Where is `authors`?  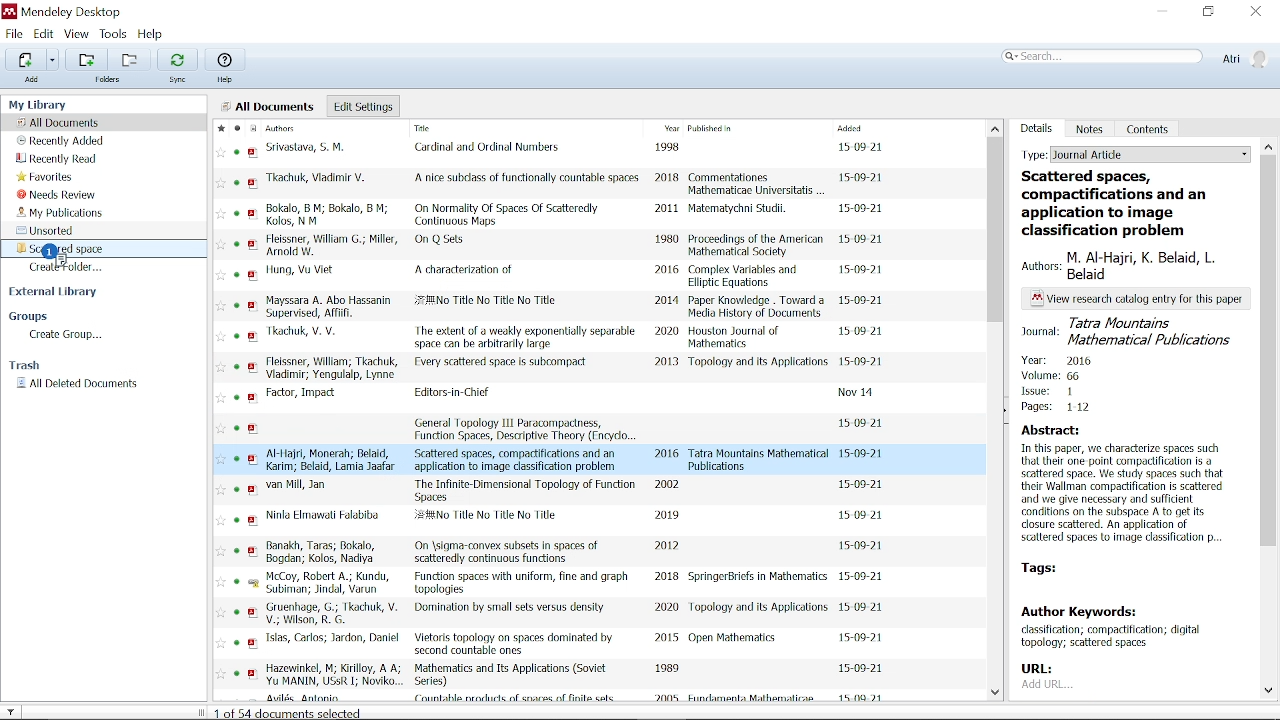
authors is located at coordinates (334, 614).